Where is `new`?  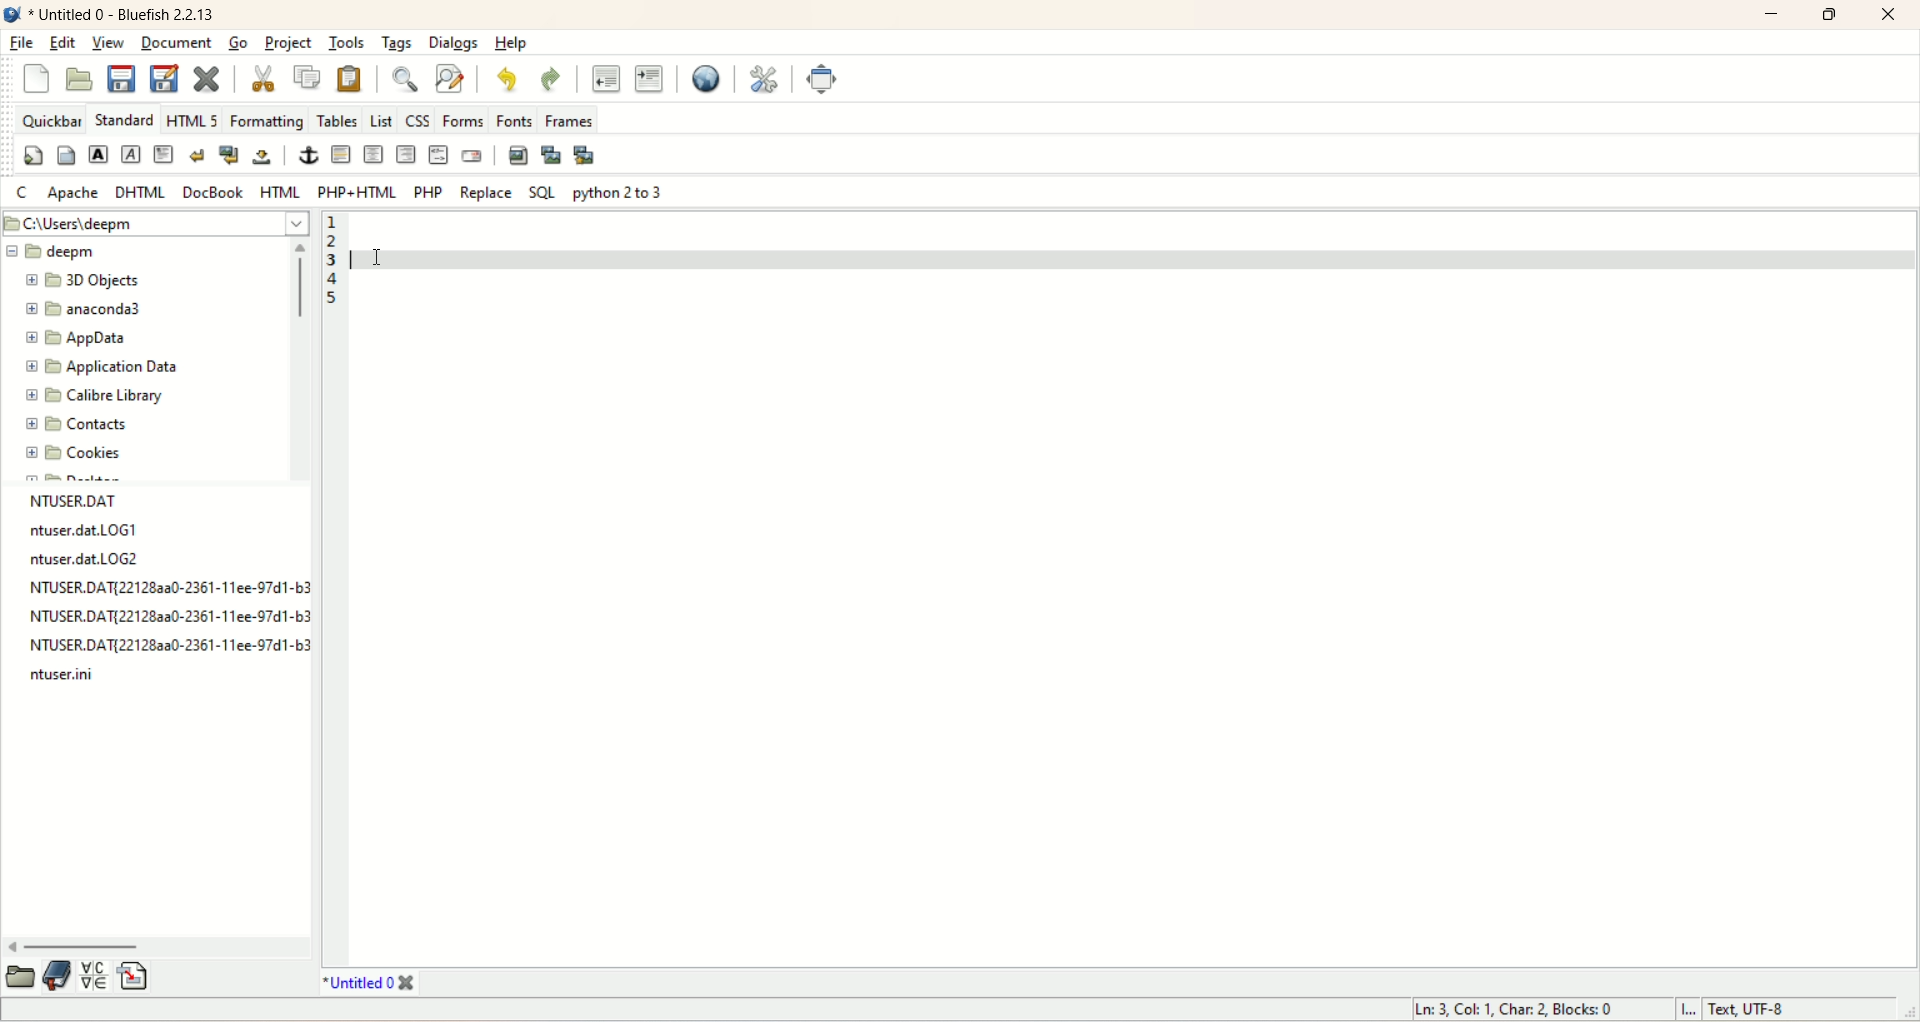 new is located at coordinates (37, 77).